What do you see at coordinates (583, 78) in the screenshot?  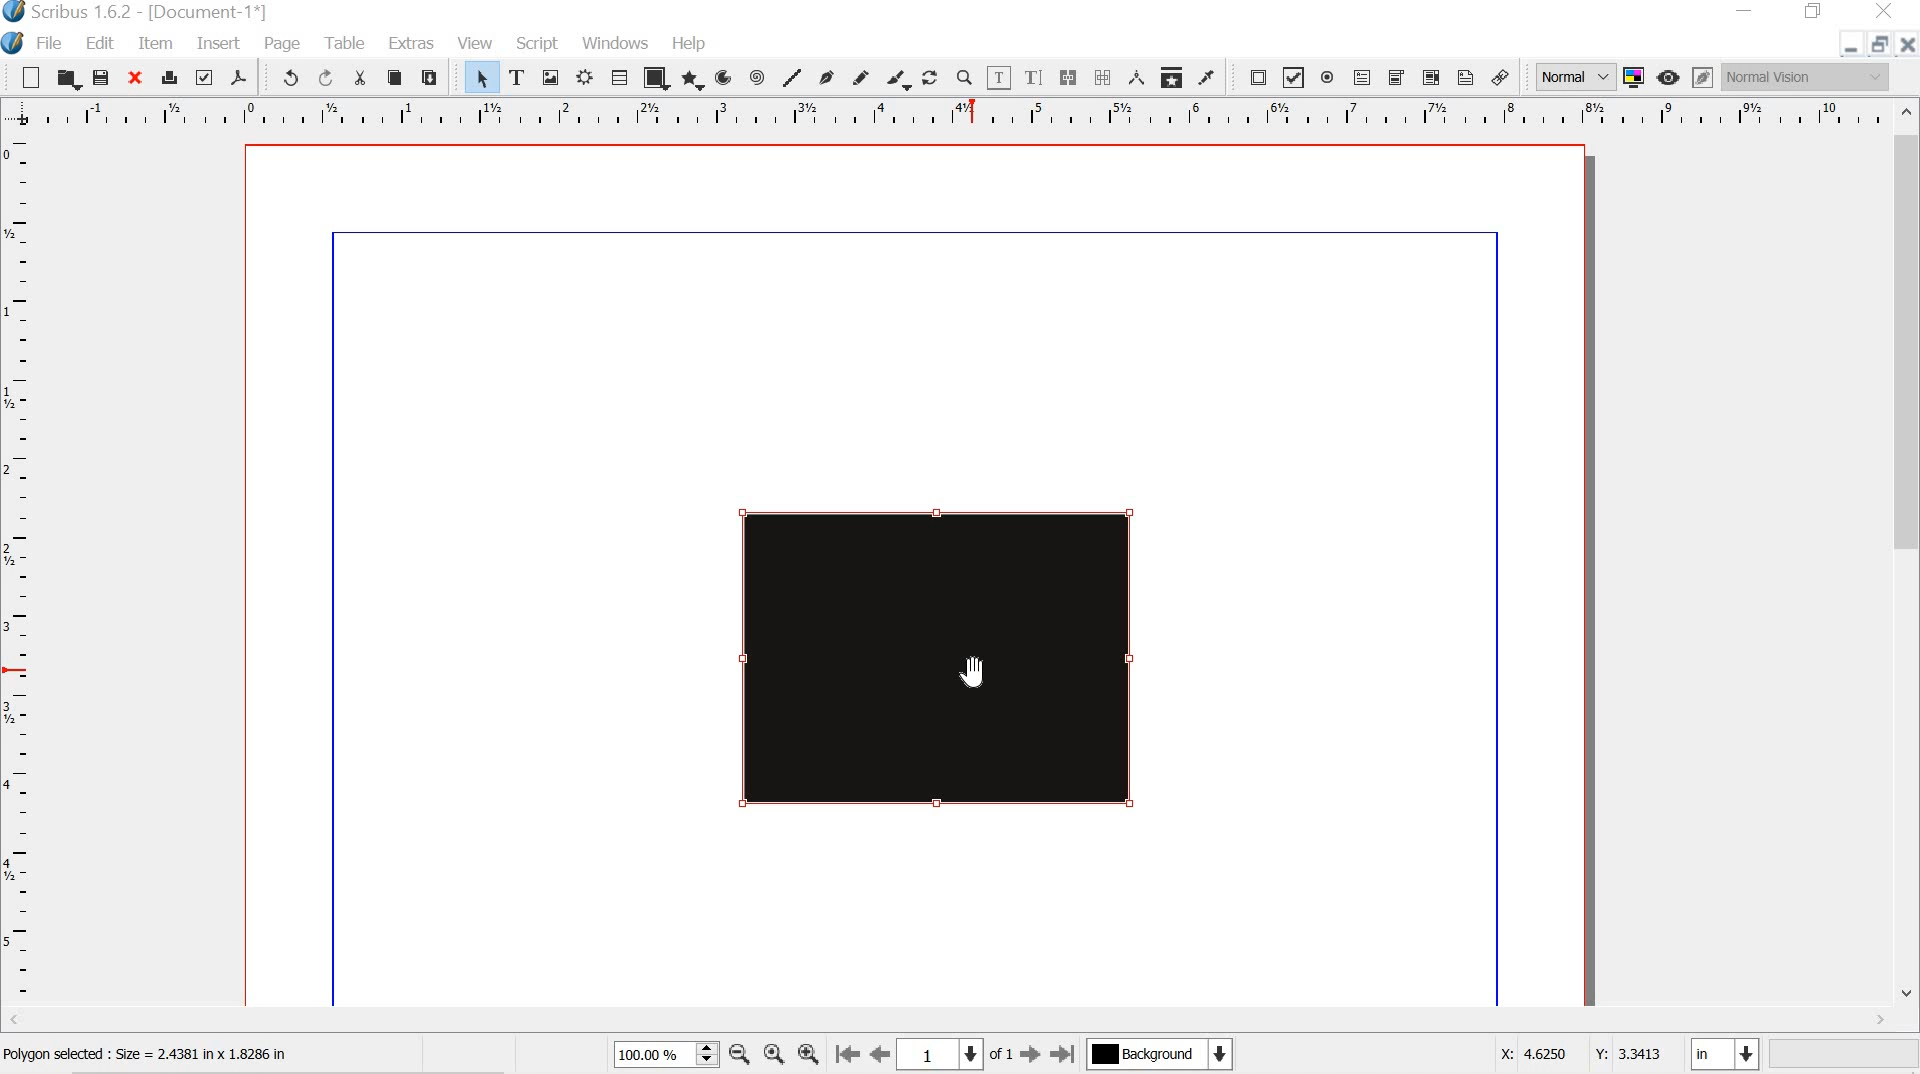 I see `Render frame` at bounding box center [583, 78].